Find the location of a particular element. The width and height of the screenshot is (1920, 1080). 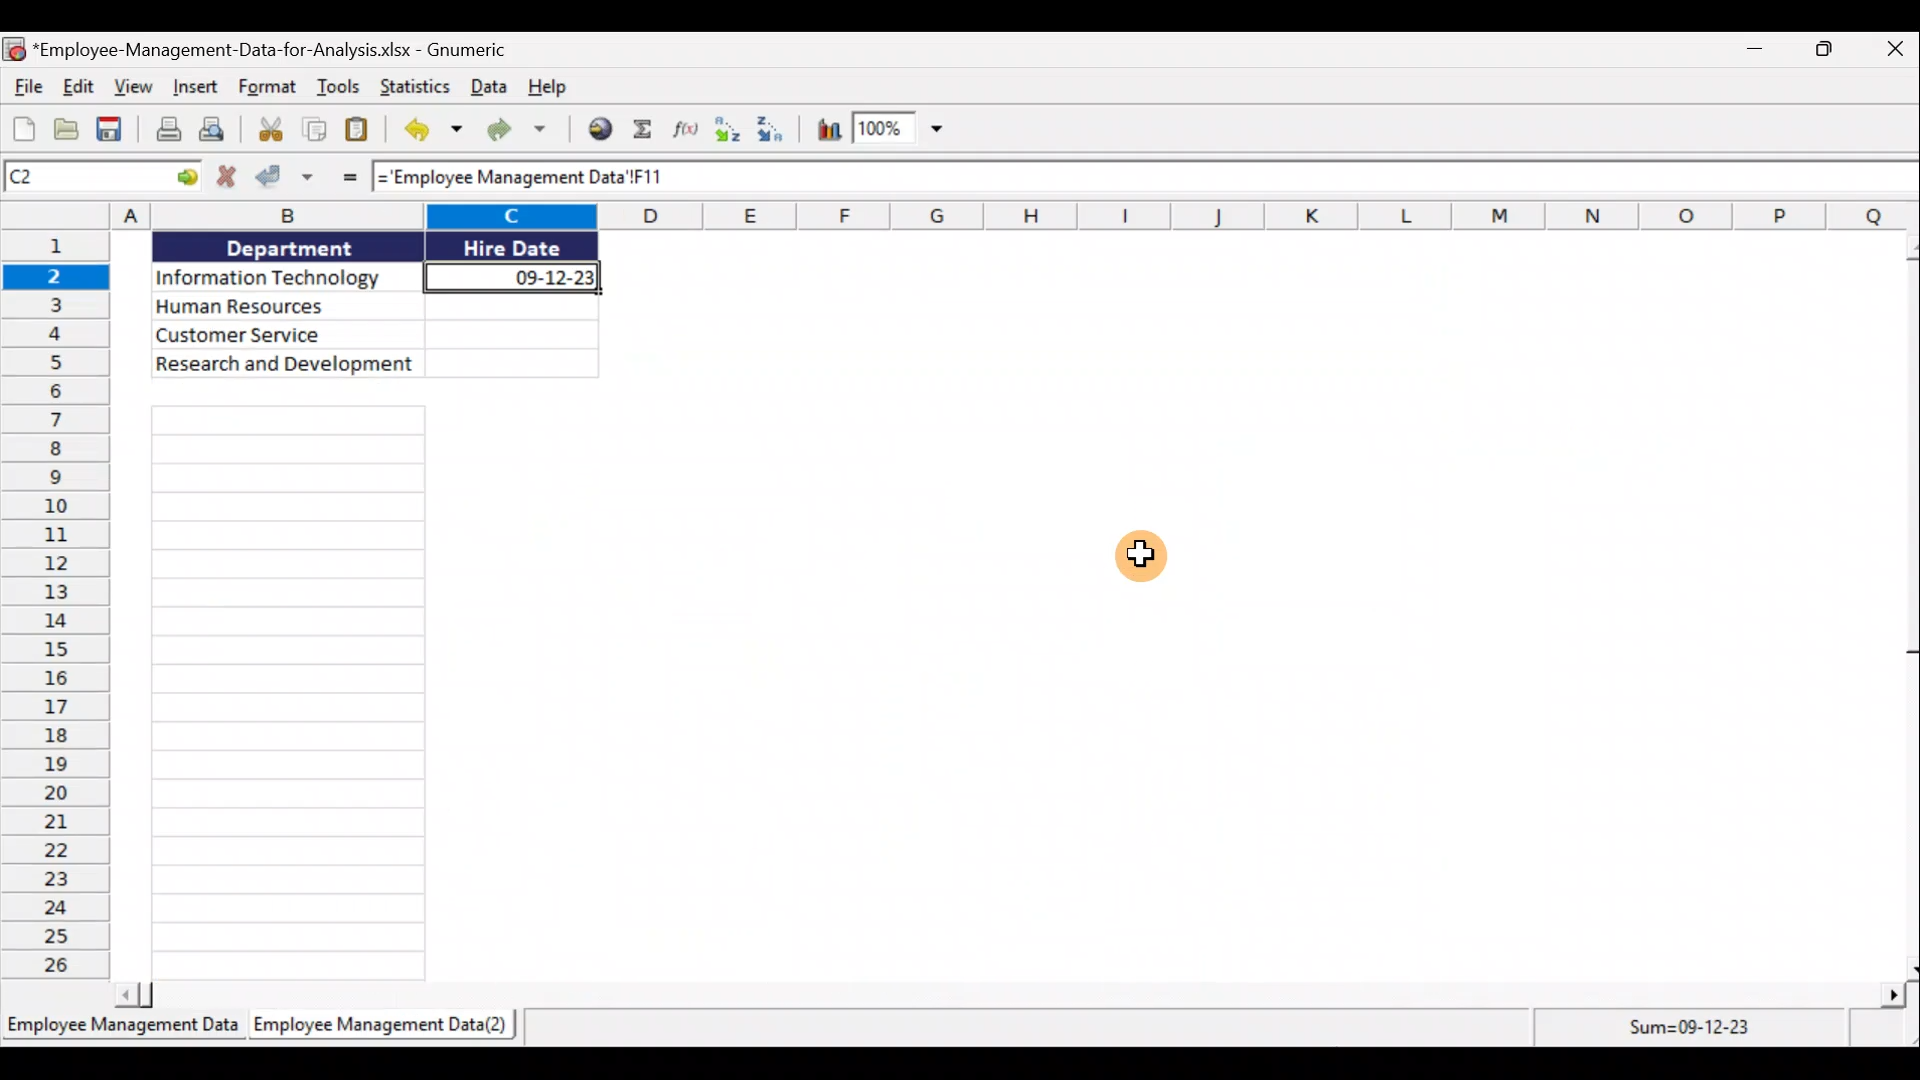

Sum into the current cell is located at coordinates (649, 129).